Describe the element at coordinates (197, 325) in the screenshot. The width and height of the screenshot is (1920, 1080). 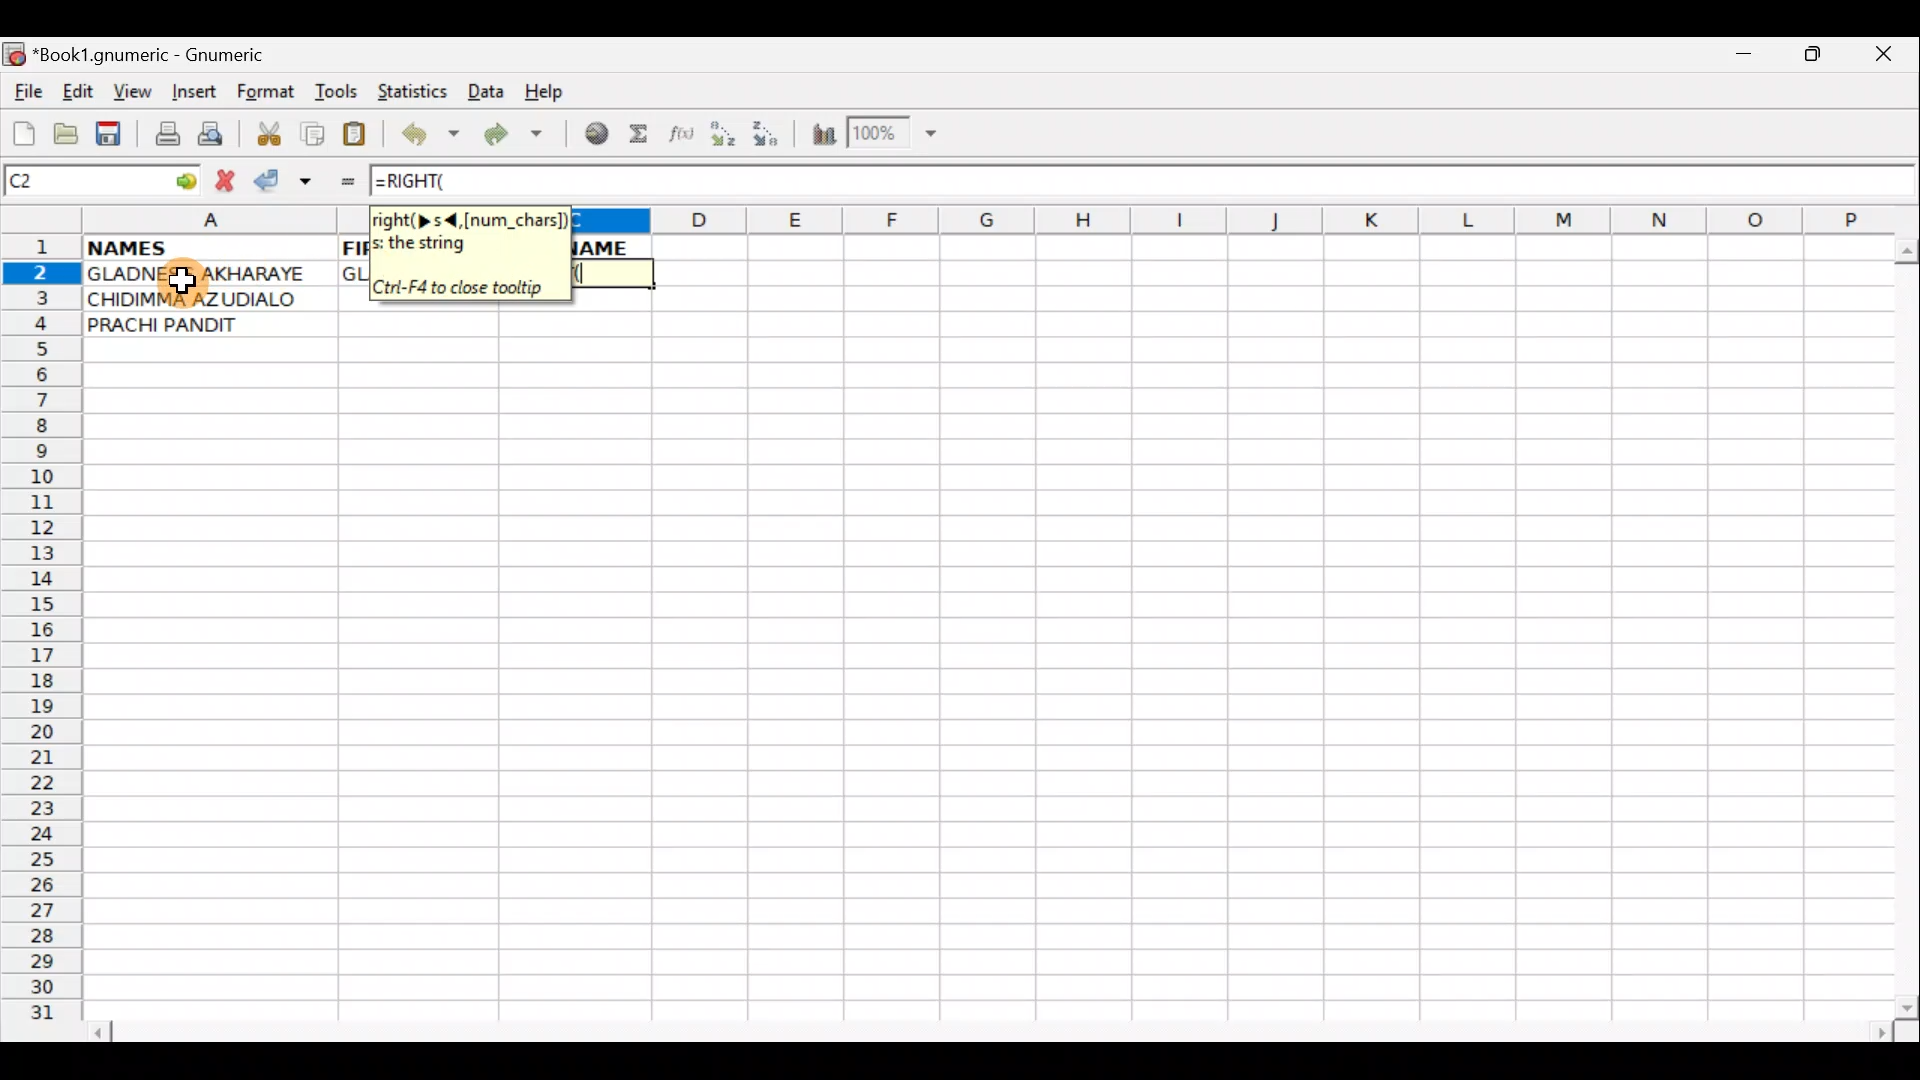
I see `PRACHI PANDIT` at that location.